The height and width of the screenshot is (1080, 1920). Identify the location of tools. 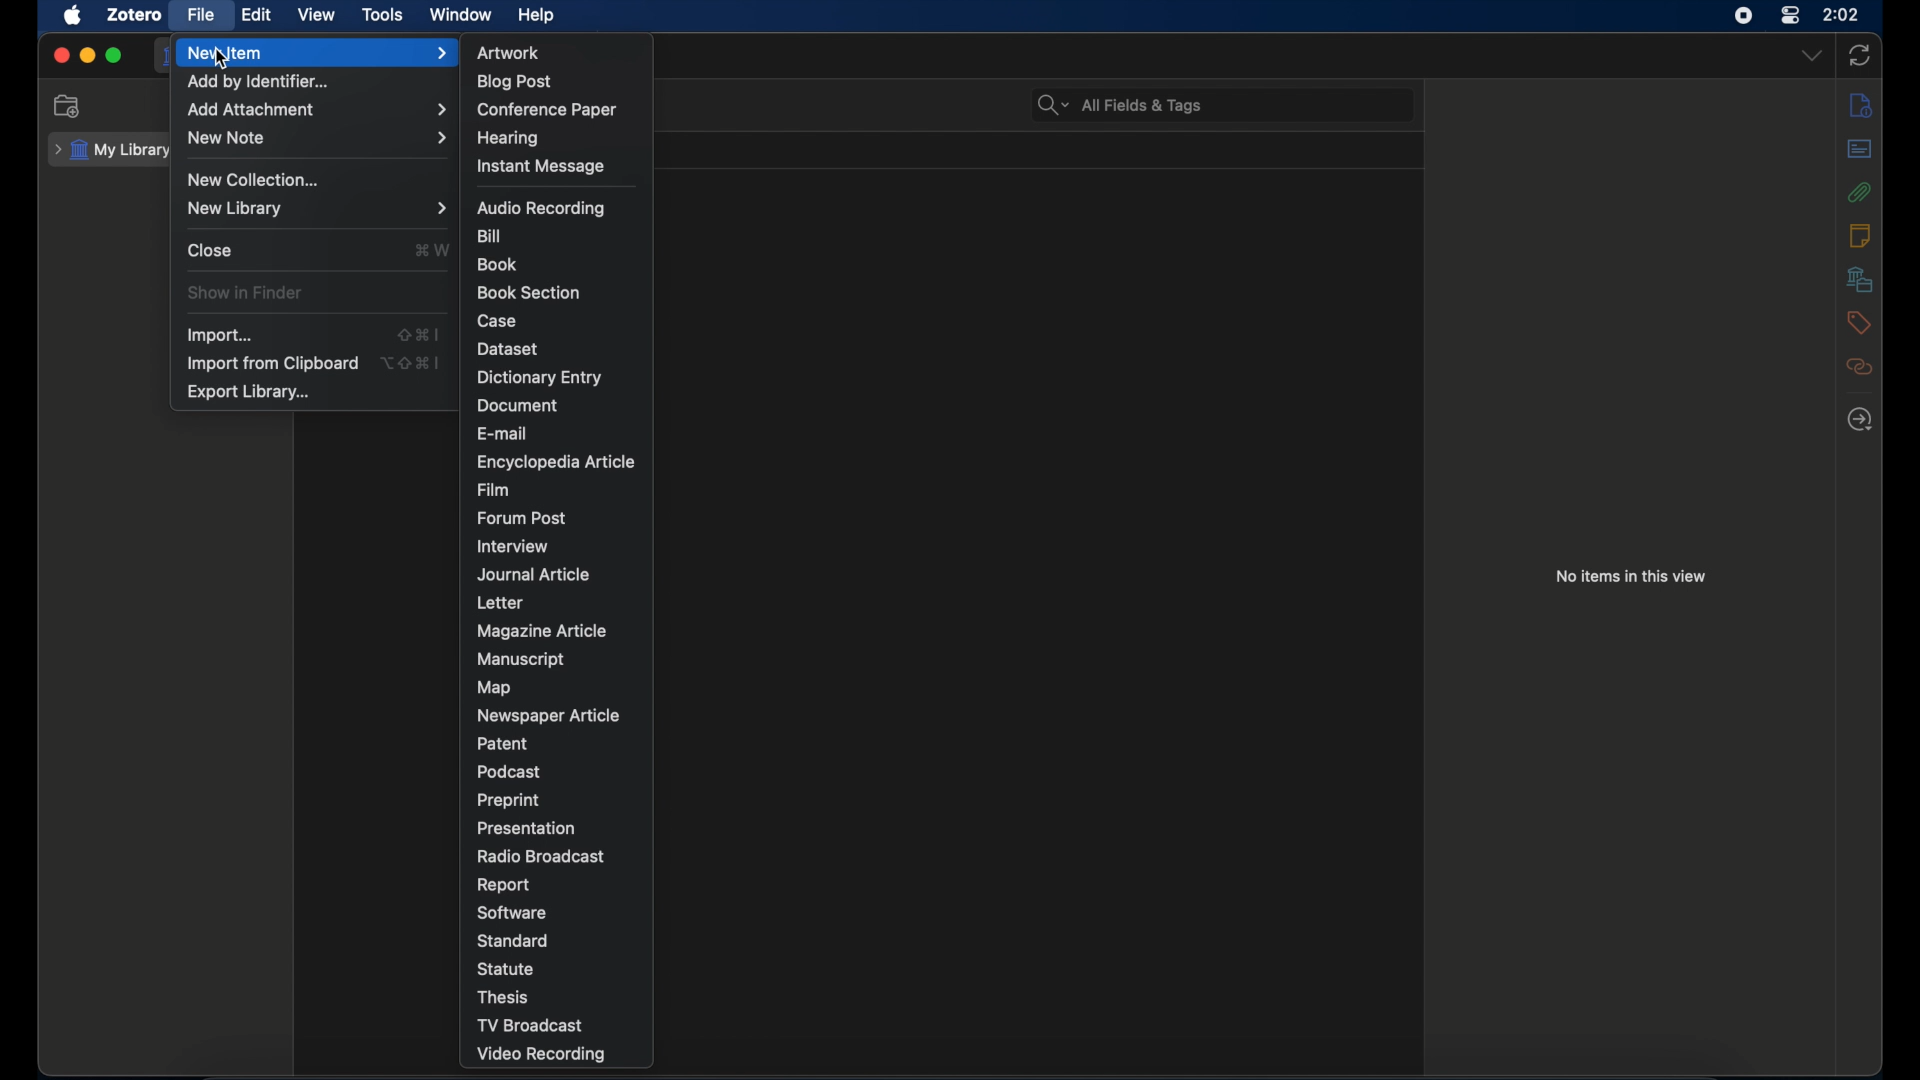
(382, 13).